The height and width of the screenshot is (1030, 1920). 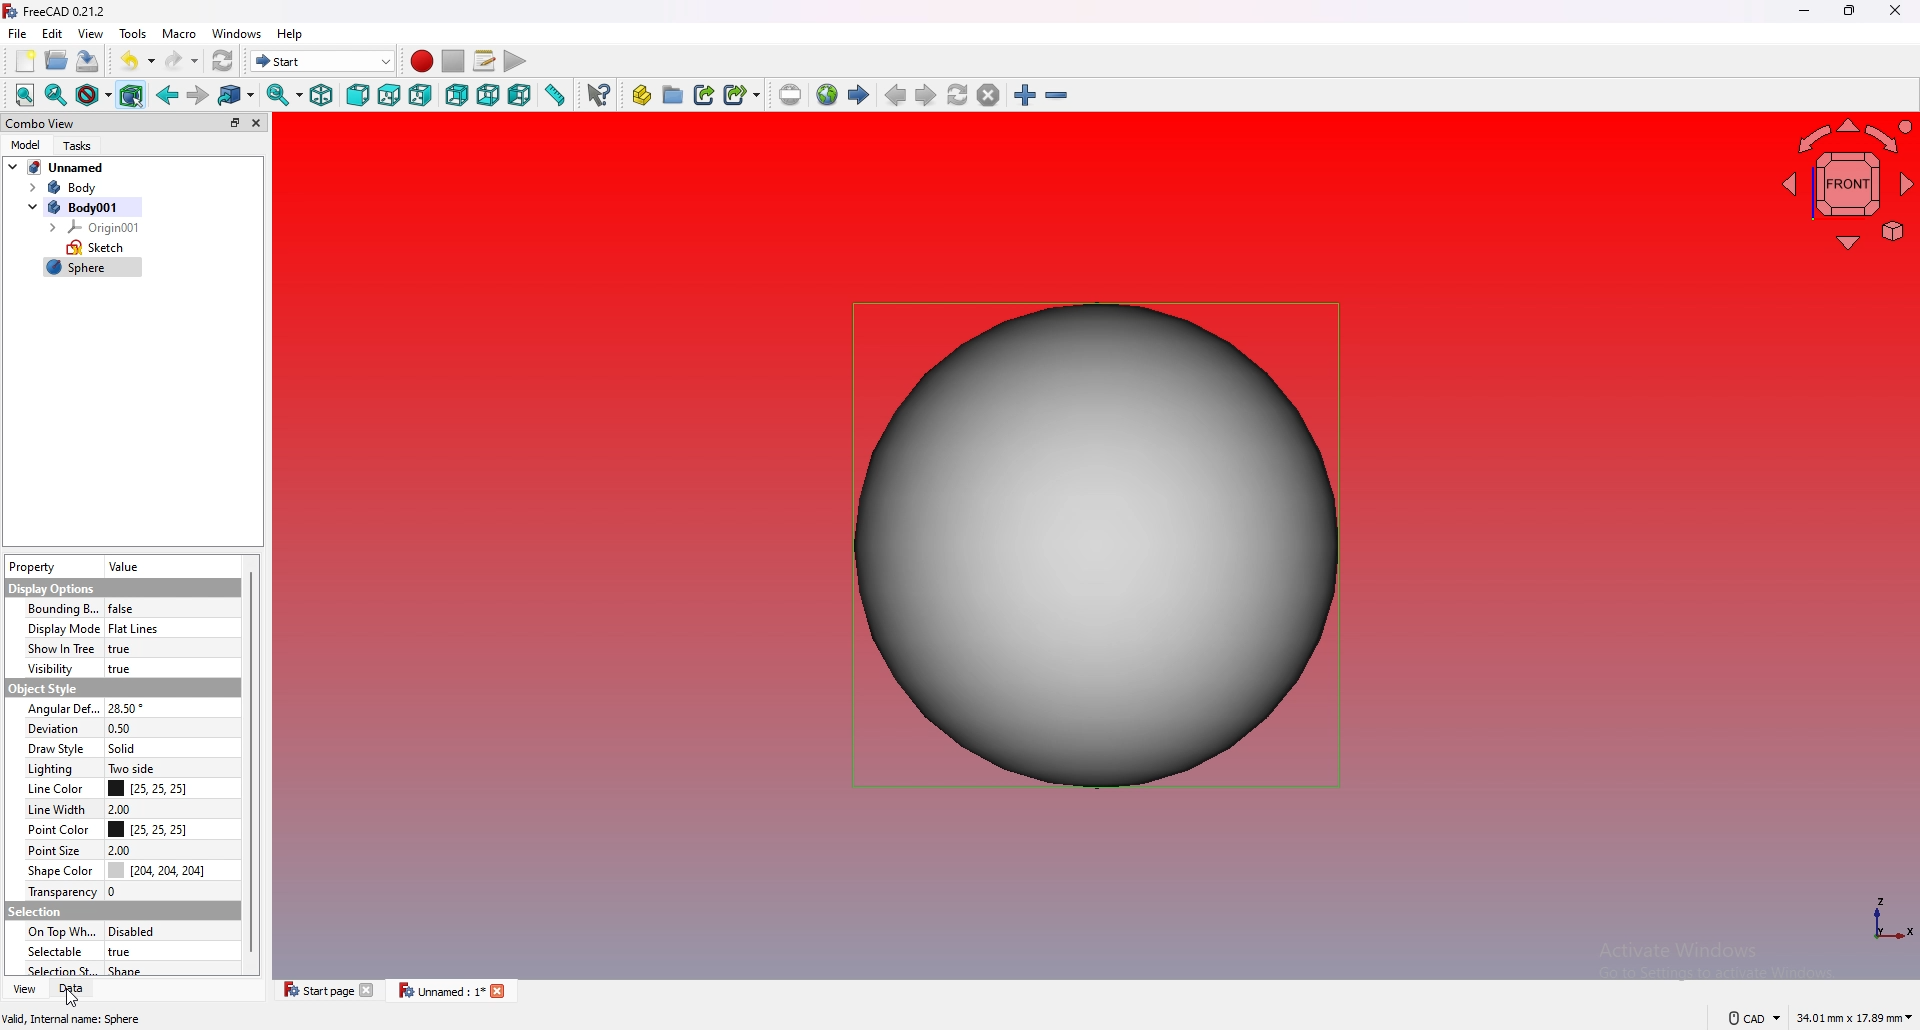 What do you see at coordinates (896, 96) in the screenshot?
I see `previous page` at bounding box center [896, 96].